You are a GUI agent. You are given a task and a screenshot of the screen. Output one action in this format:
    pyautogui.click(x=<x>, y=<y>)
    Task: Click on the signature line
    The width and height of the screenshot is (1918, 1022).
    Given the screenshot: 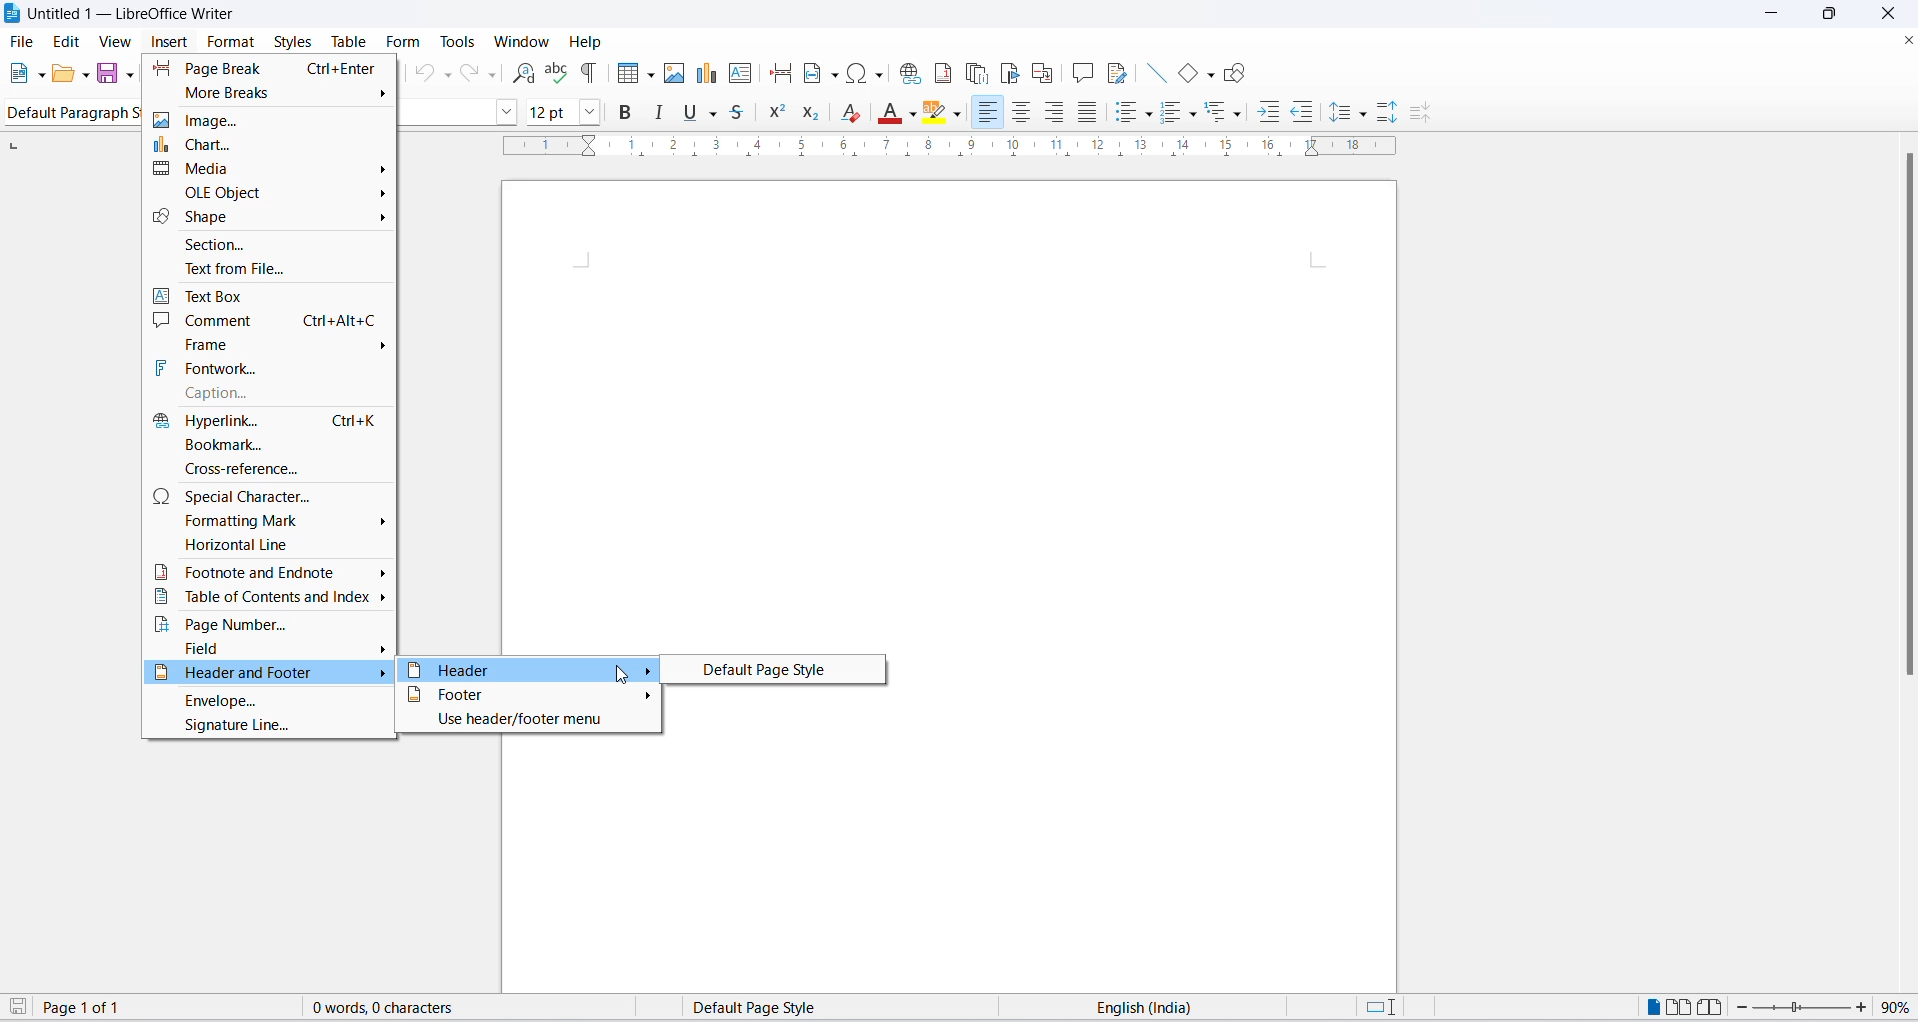 What is the action you would take?
    pyautogui.click(x=266, y=731)
    